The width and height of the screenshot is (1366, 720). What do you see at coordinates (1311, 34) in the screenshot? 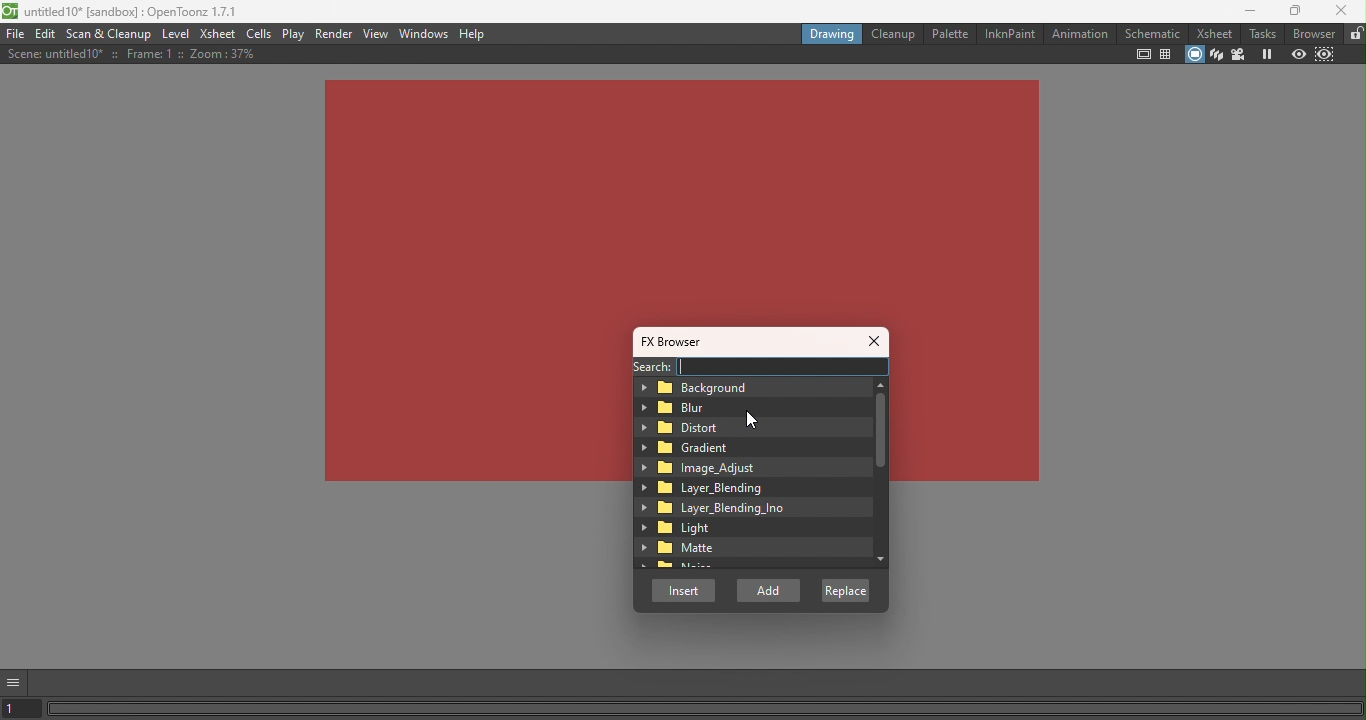
I see `Browser` at bounding box center [1311, 34].